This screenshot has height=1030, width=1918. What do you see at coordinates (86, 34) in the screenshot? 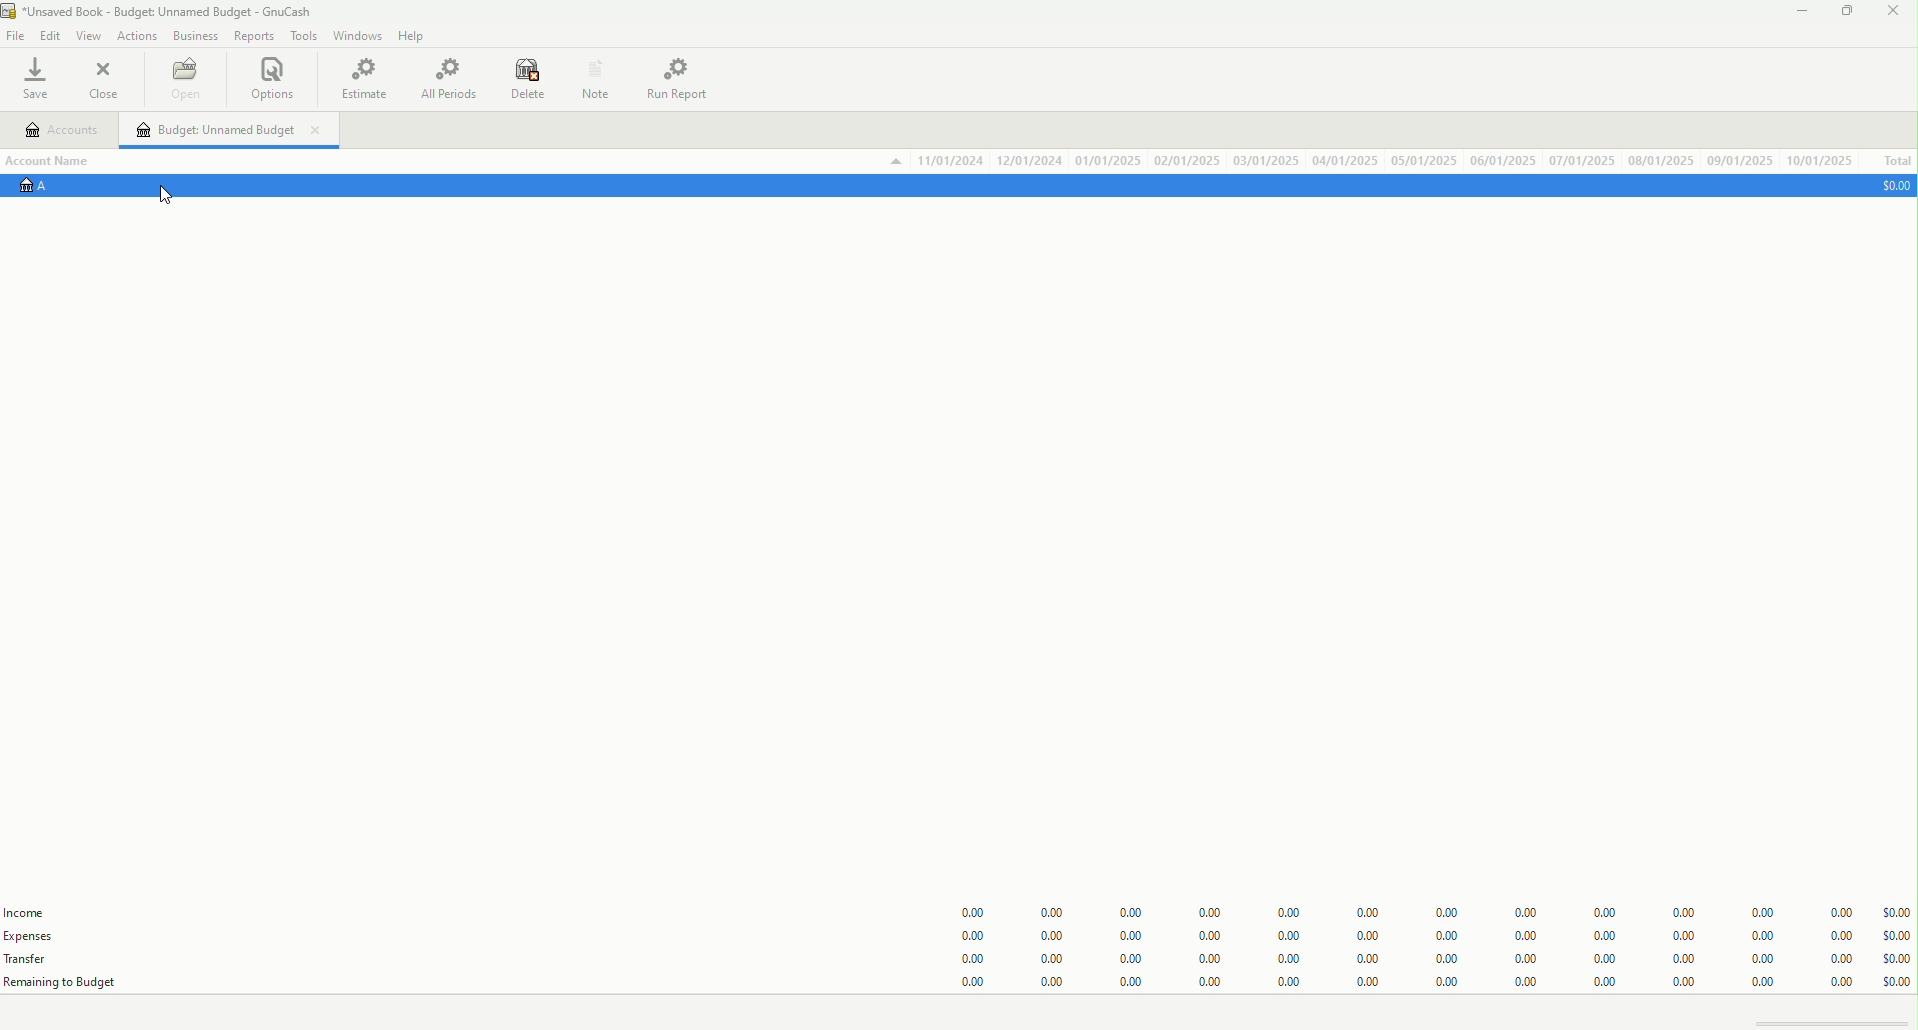
I see `View` at bounding box center [86, 34].